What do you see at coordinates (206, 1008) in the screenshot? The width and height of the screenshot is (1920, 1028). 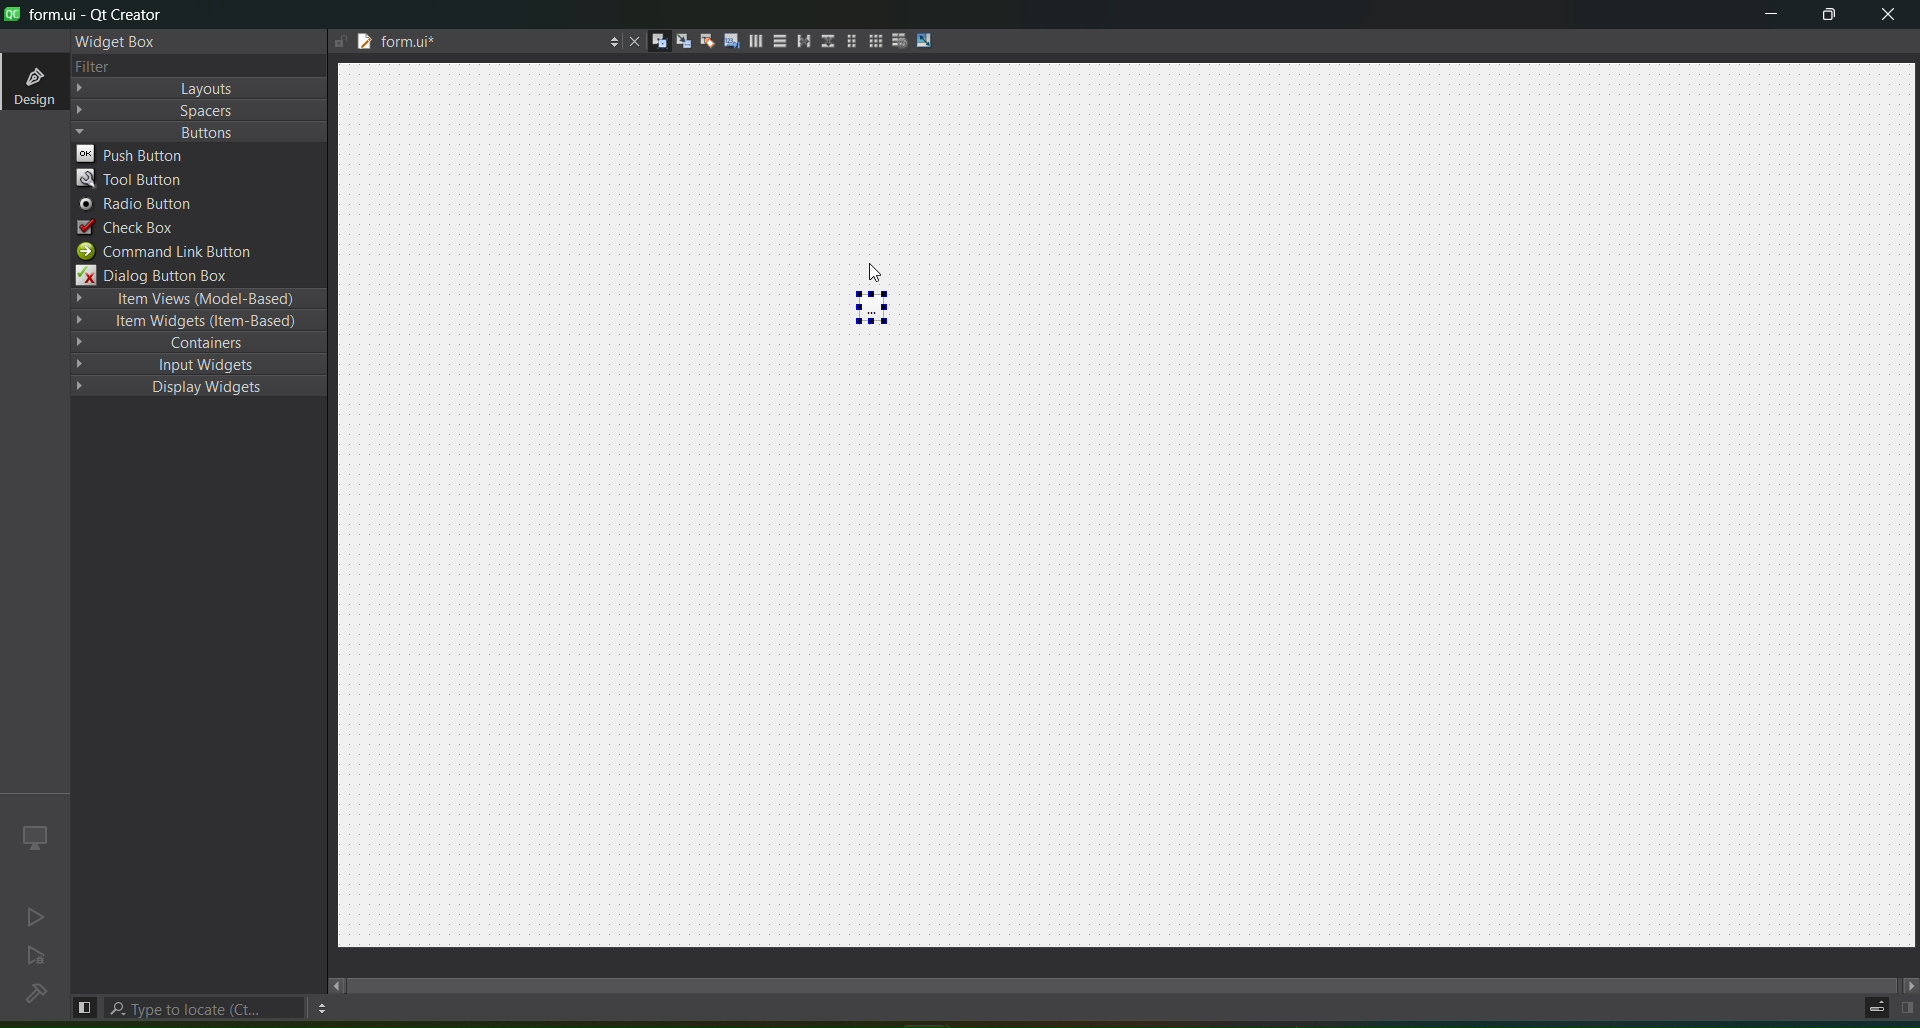 I see `type to locate` at bounding box center [206, 1008].